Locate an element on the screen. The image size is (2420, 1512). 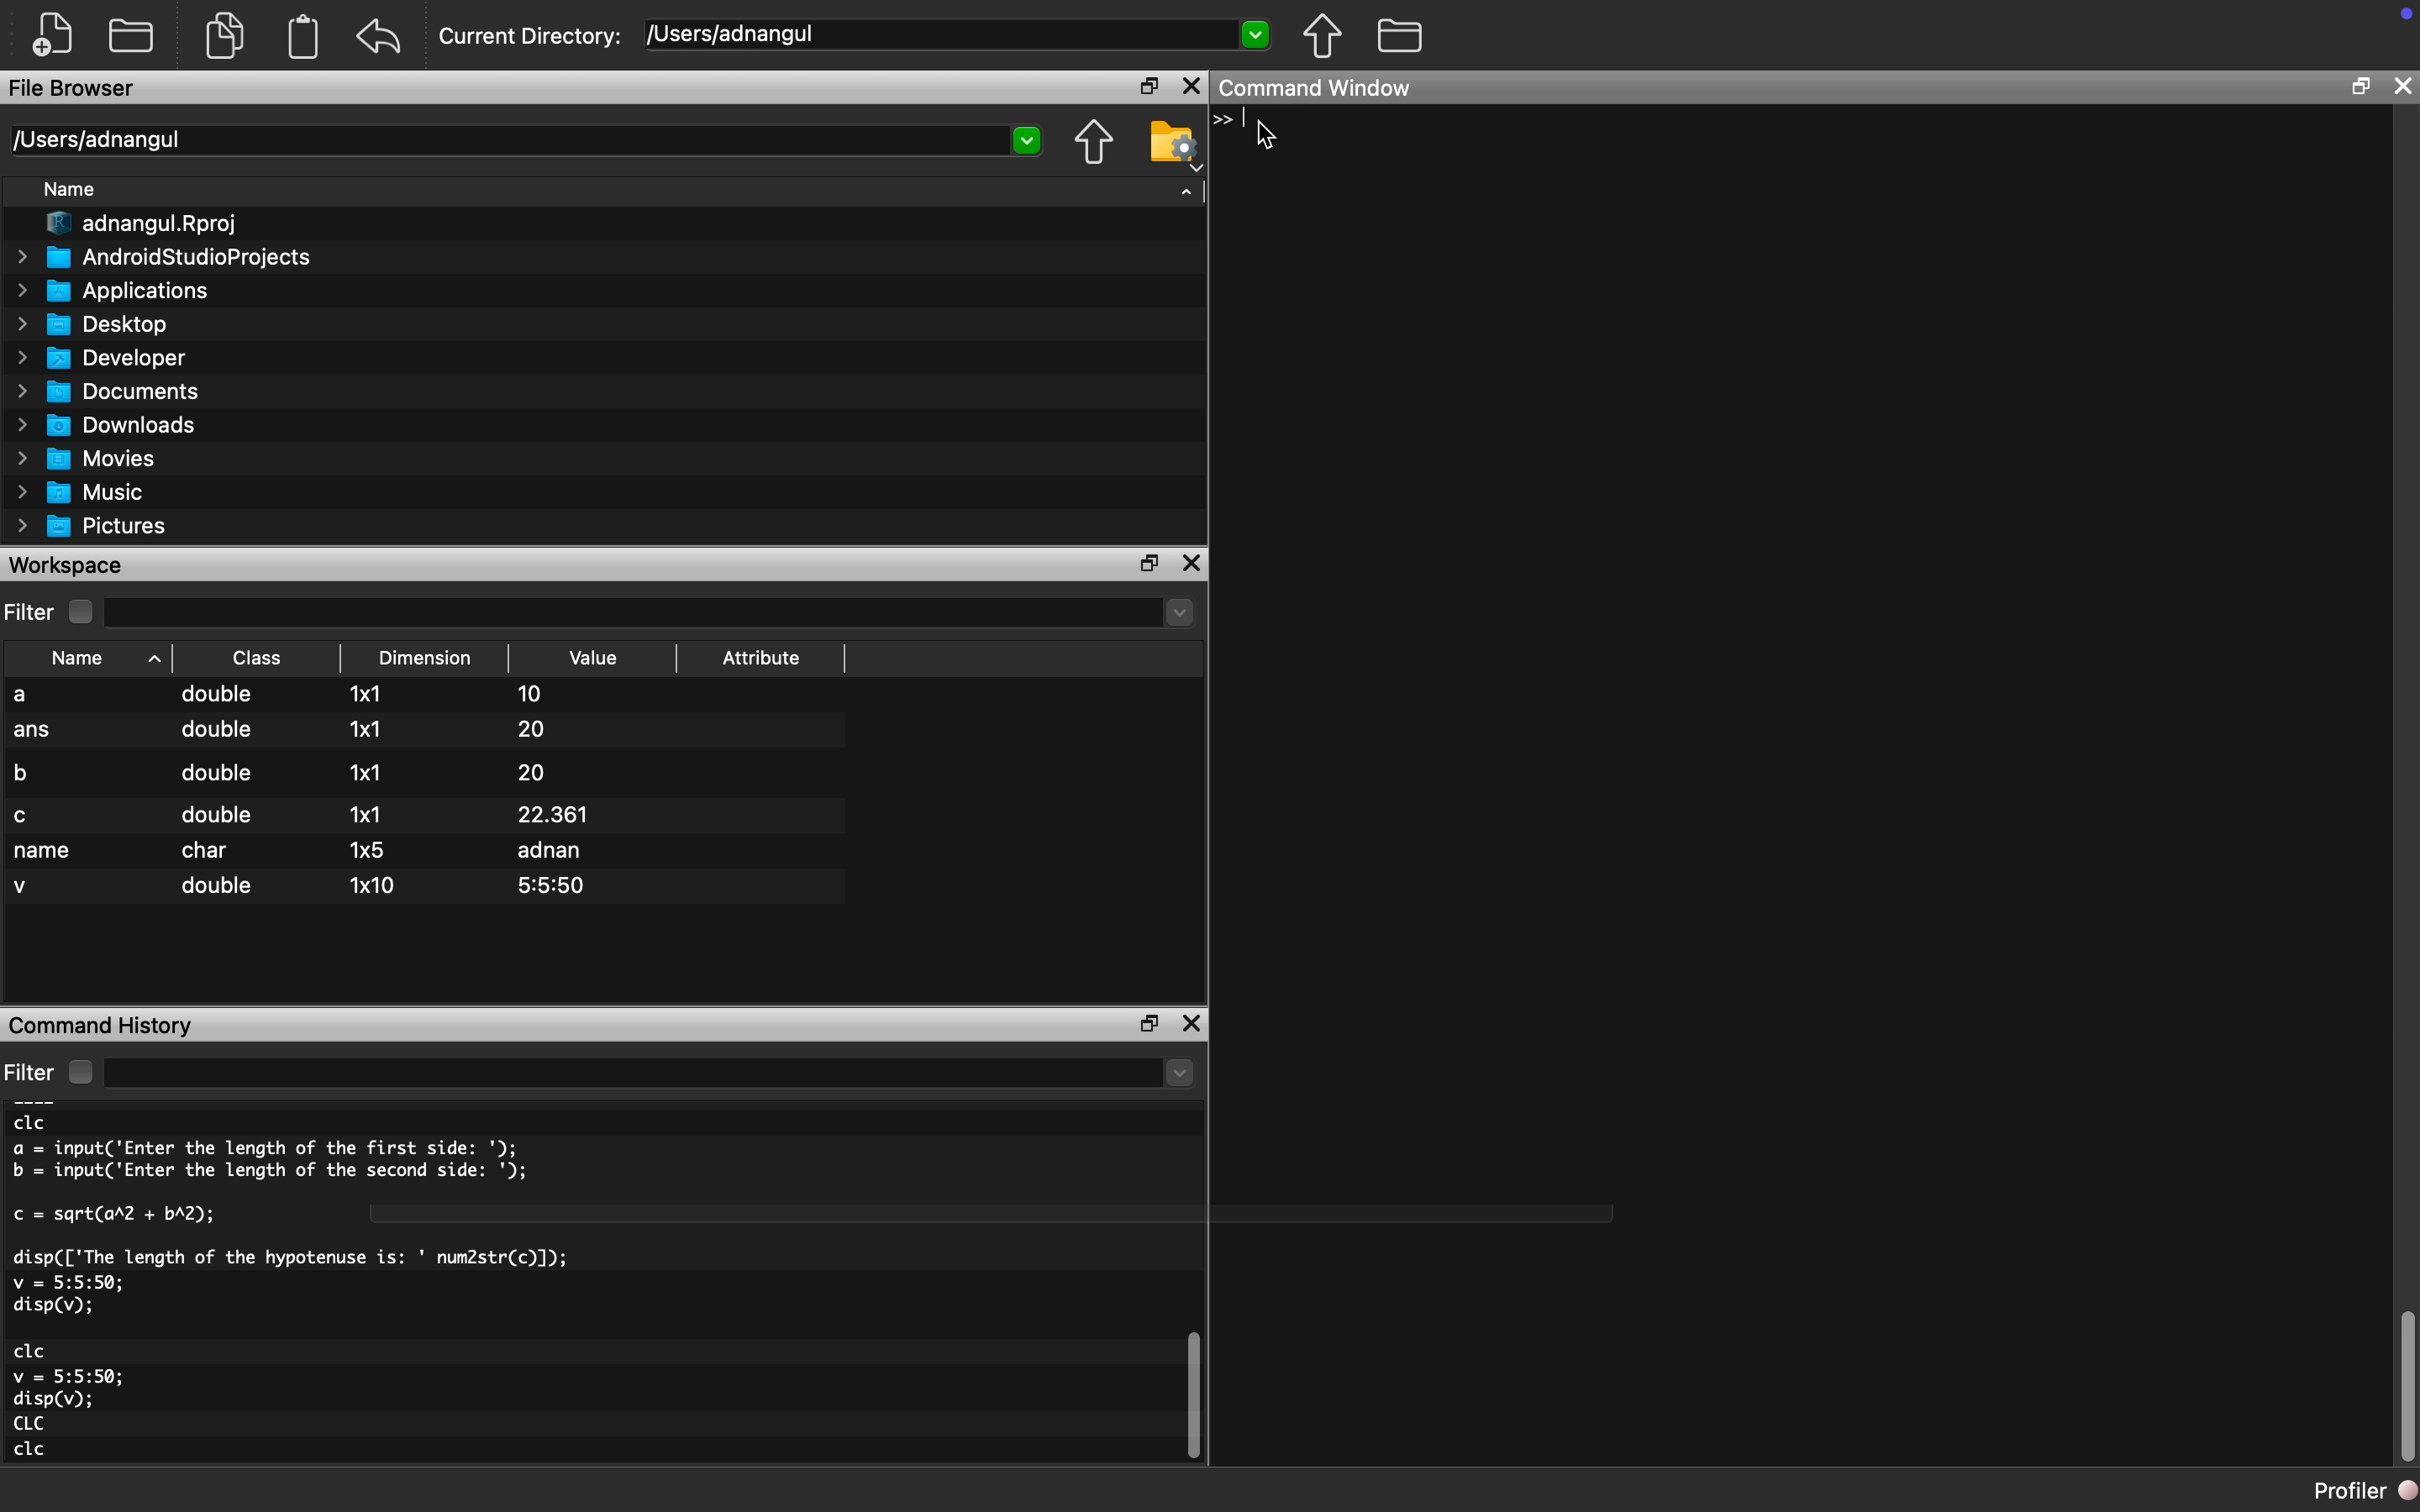
one directory up is located at coordinates (1329, 40).